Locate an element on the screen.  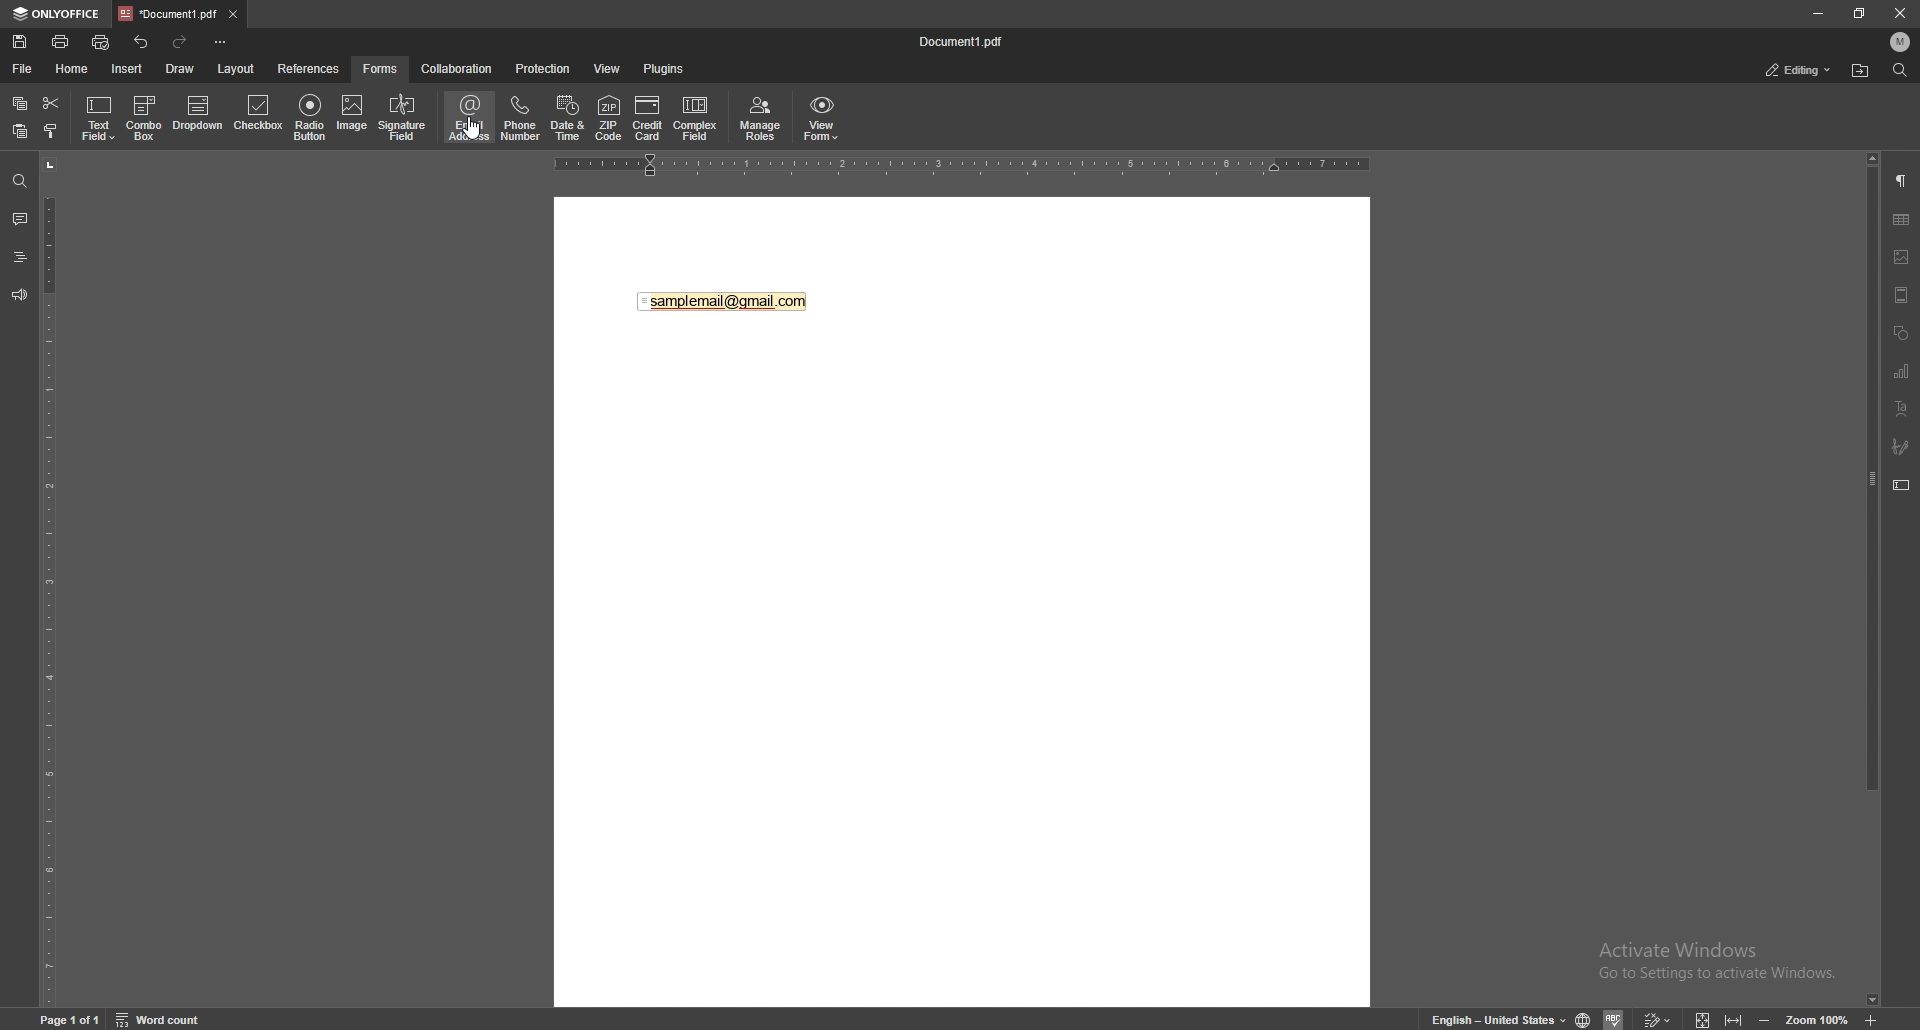
tab is located at coordinates (166, 14).